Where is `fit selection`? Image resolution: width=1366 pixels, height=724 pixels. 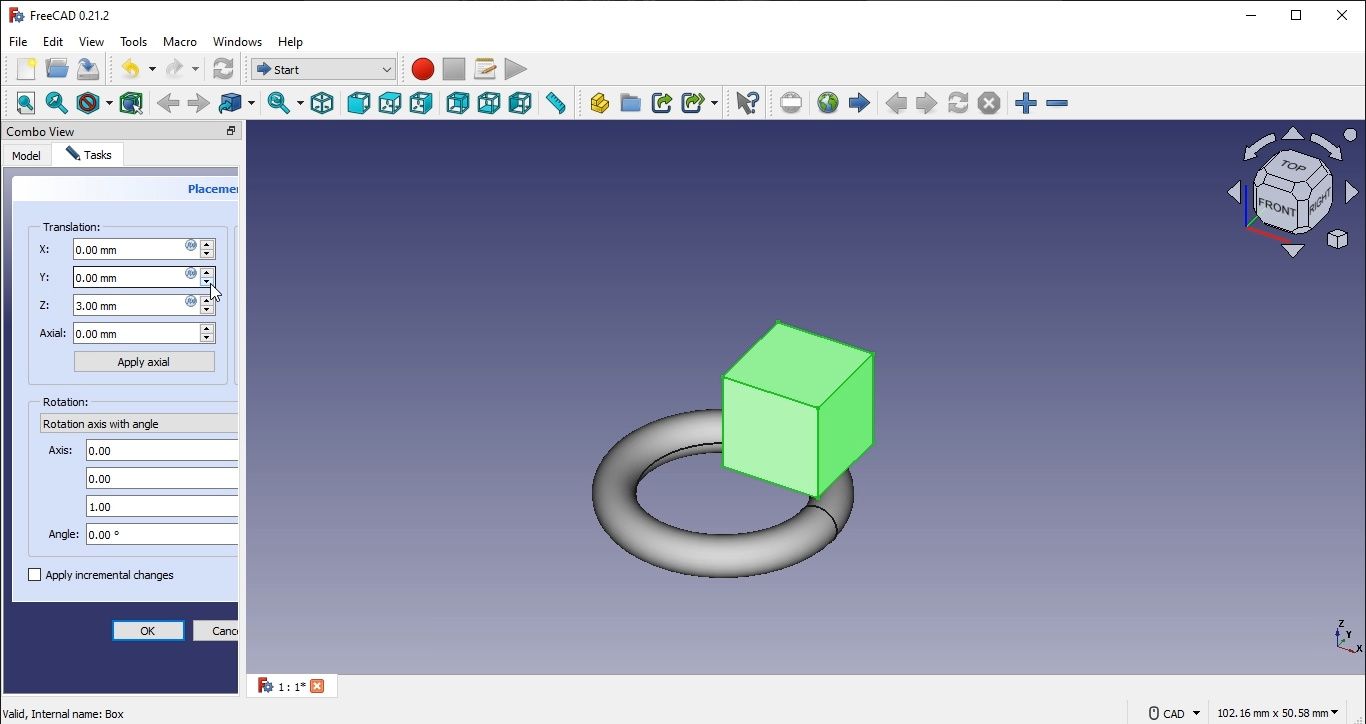
fit selection is located at coordinates (61, 101).